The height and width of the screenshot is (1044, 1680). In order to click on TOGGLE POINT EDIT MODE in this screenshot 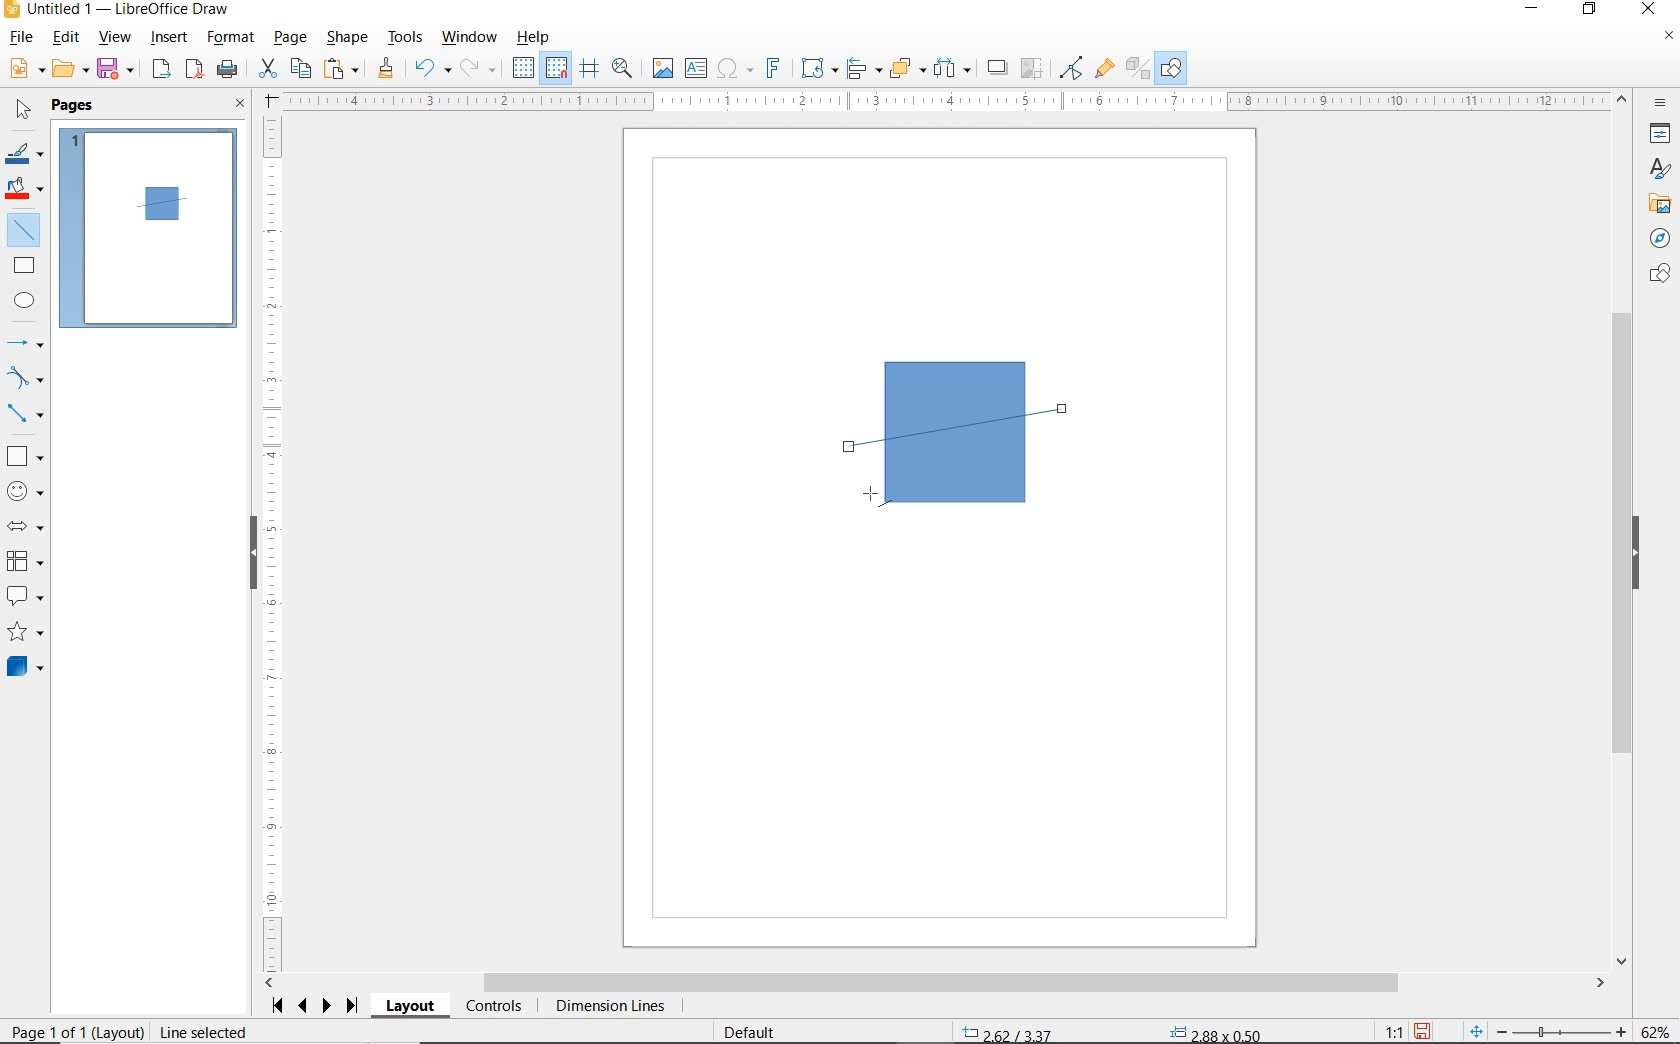, I will do `click(1073, 70)`.